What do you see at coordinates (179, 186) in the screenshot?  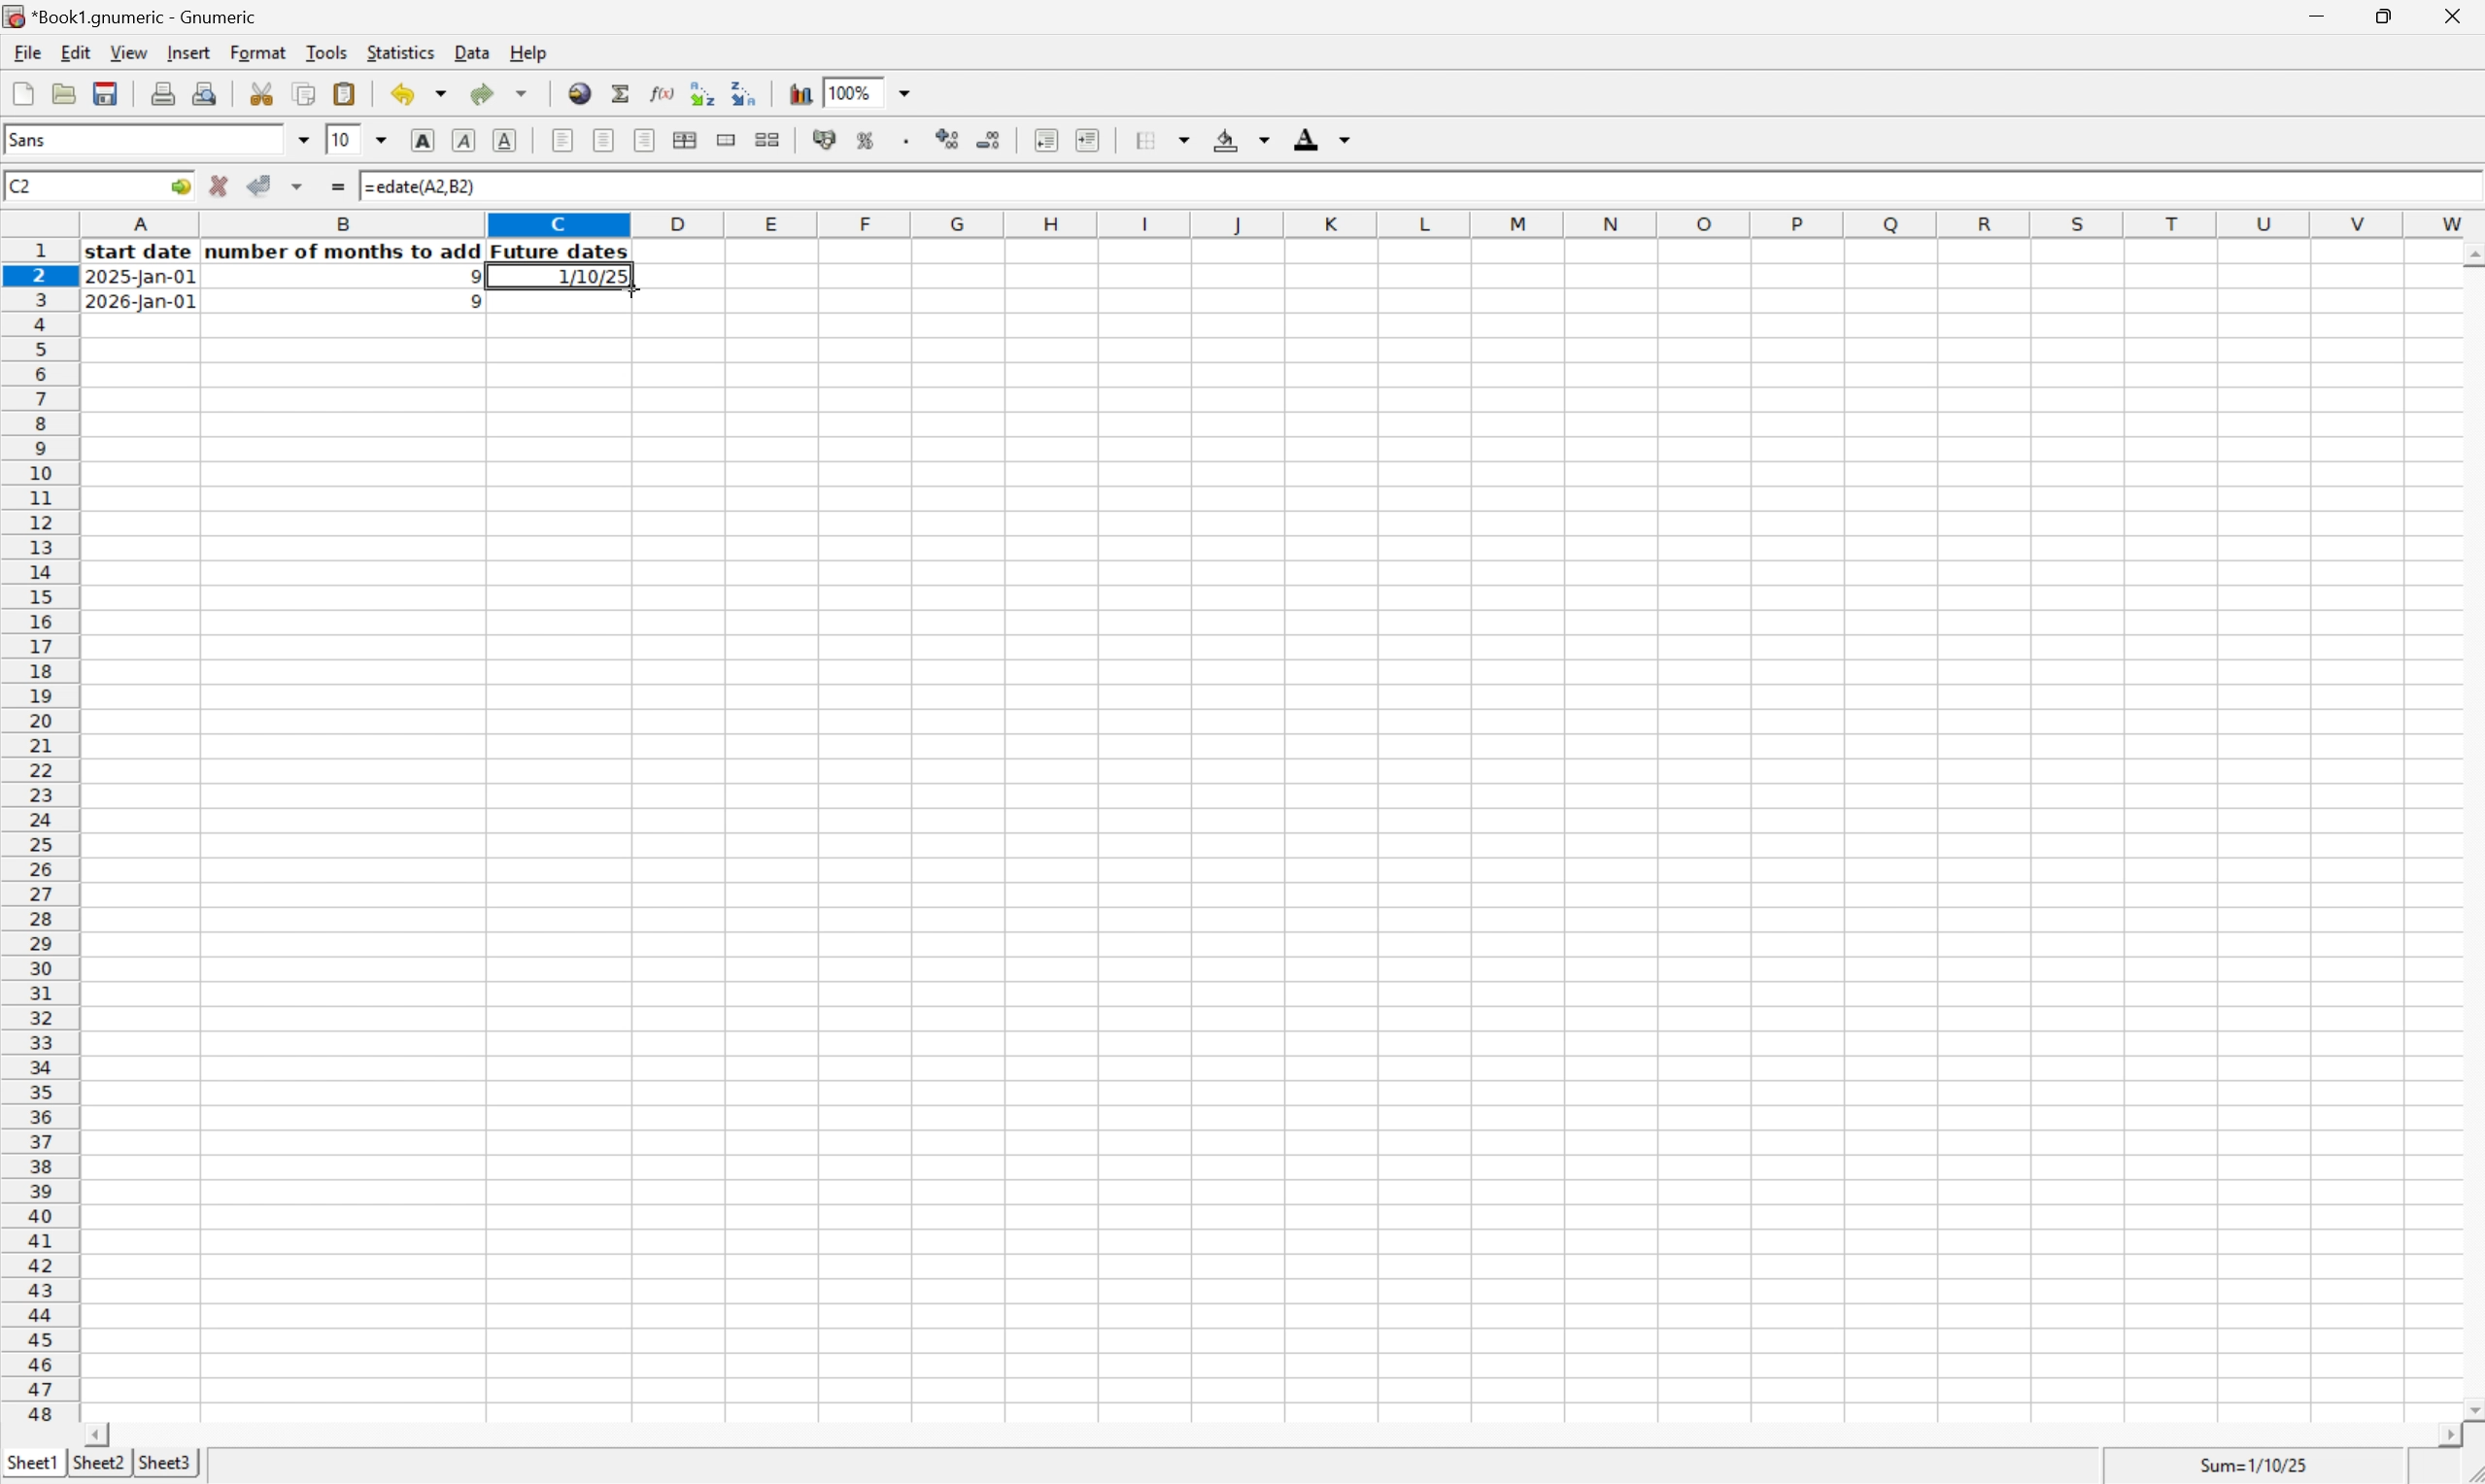 I see `Go to` at bounding box center [179, 186].